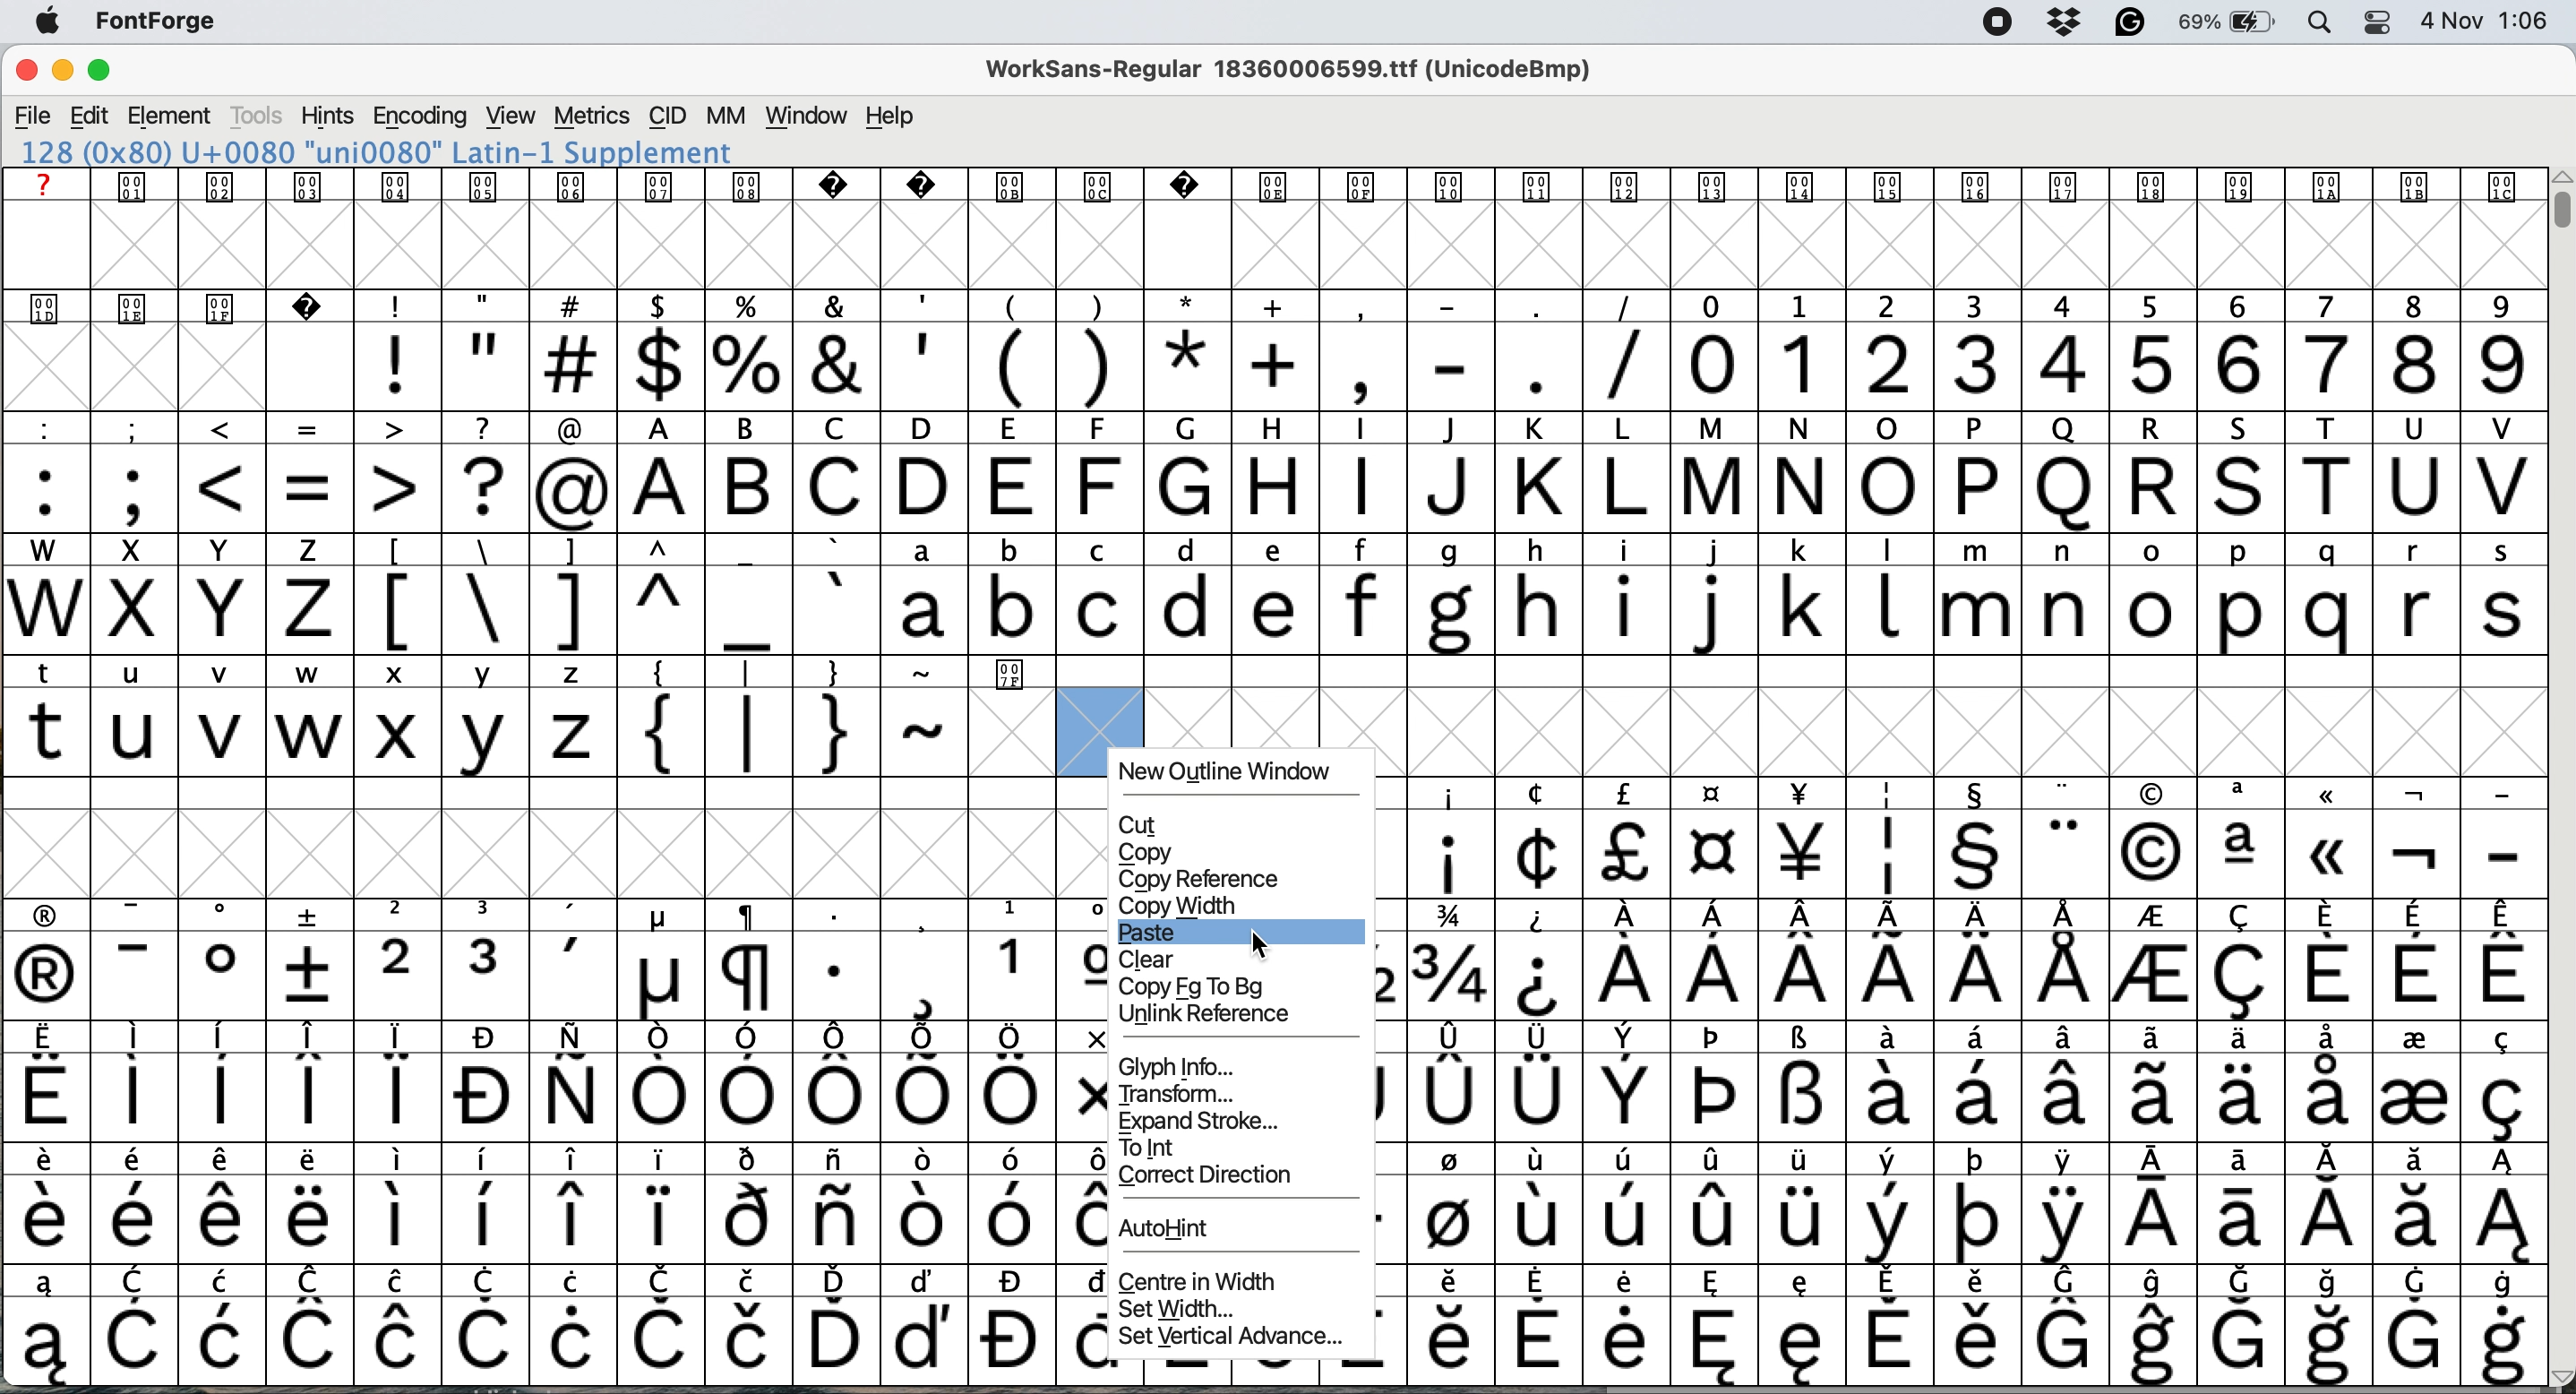 The image size is (2576, 1394). What do you see at coordinates (172, 613) in the screenshot?
I see `capital letters w to z` at bounding box center [172, 613].